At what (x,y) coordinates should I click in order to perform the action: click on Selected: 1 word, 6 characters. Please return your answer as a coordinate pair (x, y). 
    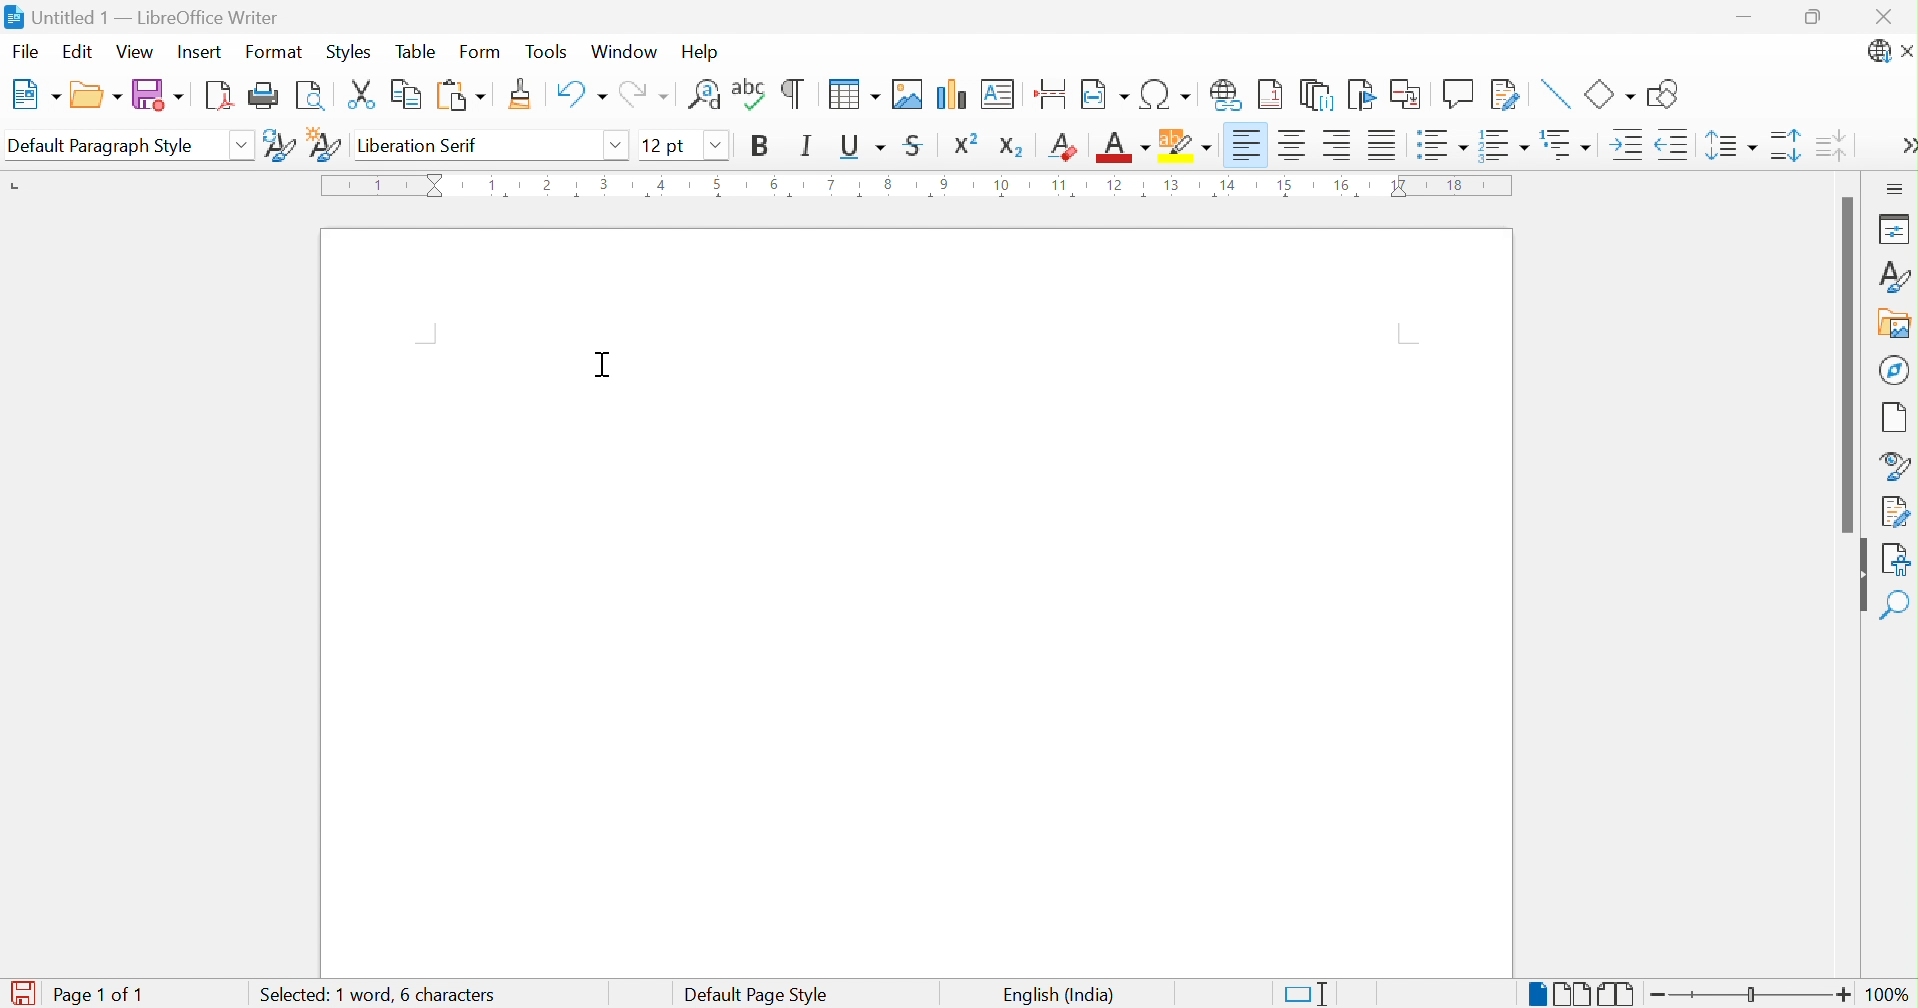
    Looking at the image, I should click on (372, 995).